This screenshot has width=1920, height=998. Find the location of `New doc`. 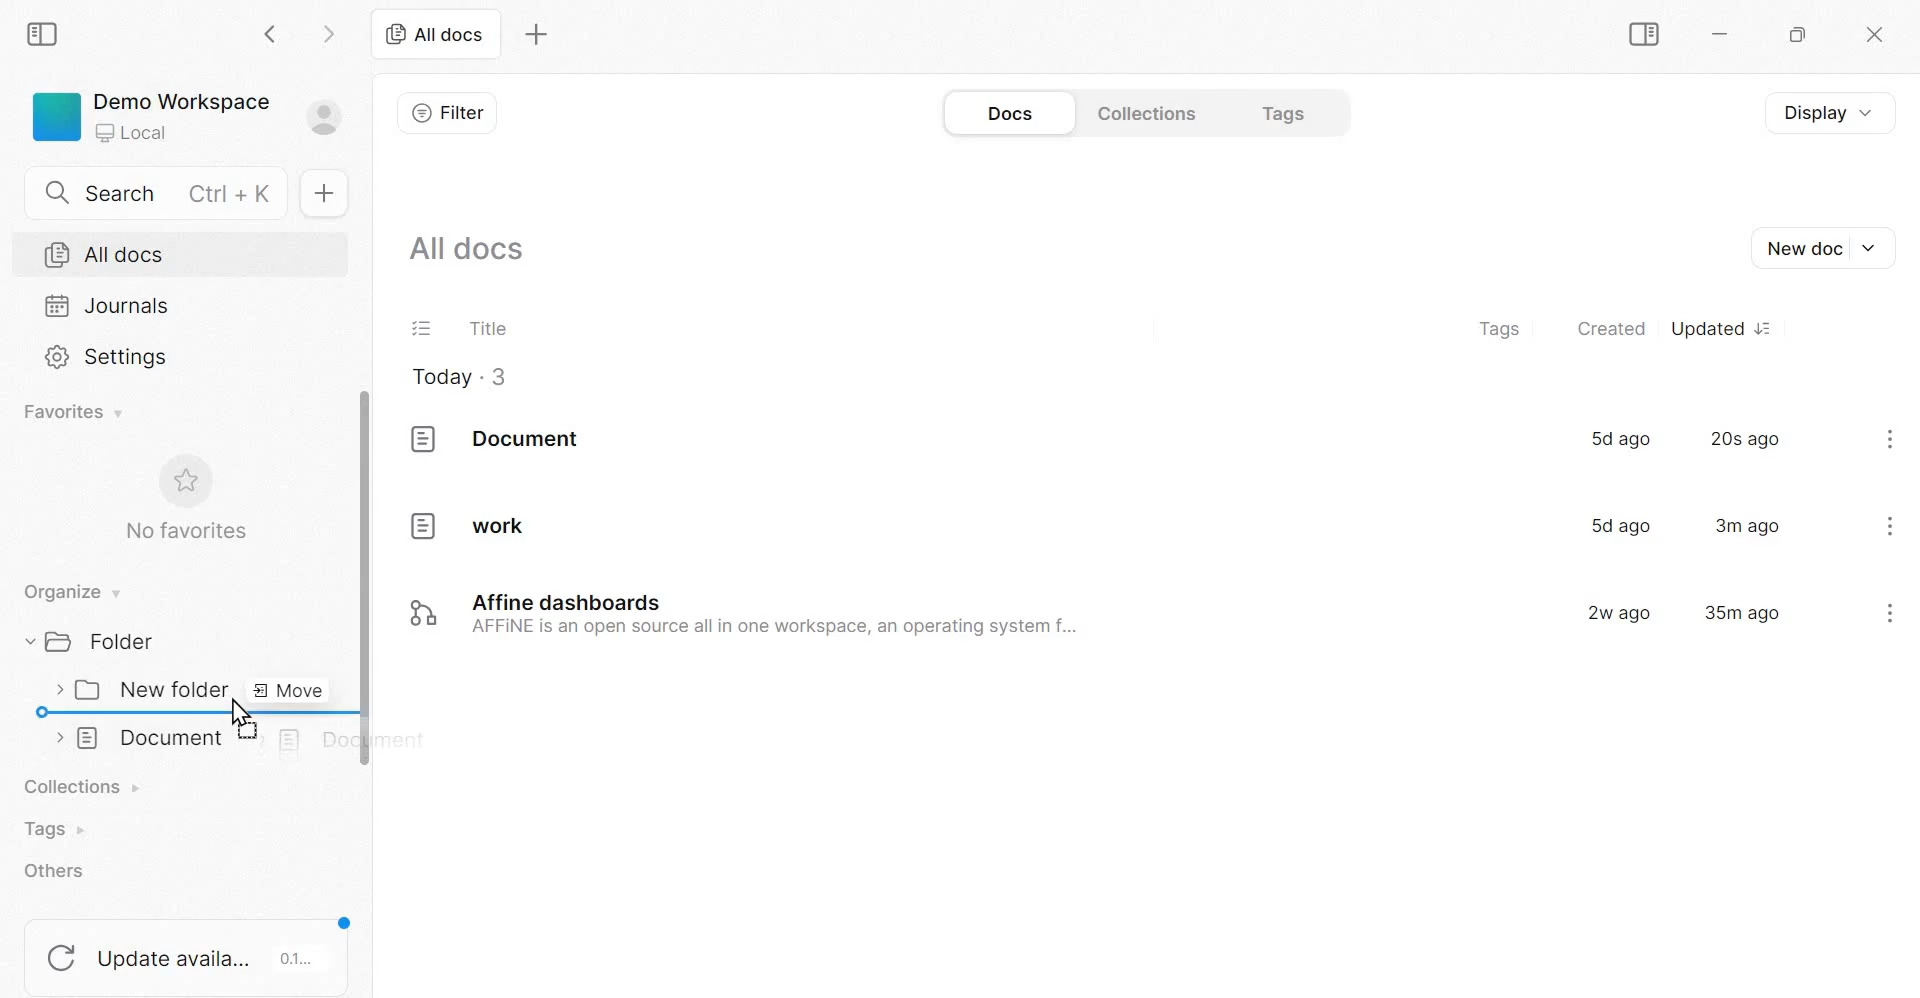

New doc is located at coordinates (320, 192).